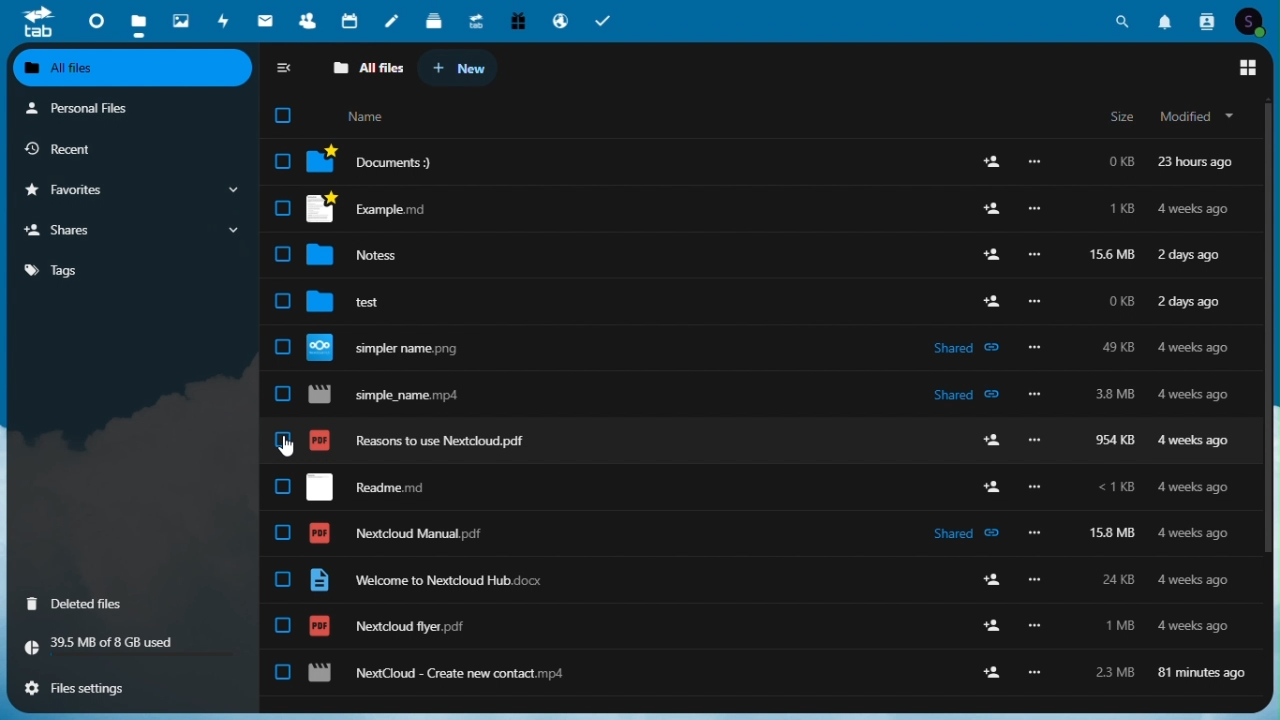 The image size is (1280, 720). What do you see at coordinates (134, 268) in the screenshot?
I see `tags` at bounding box center [134, 268].